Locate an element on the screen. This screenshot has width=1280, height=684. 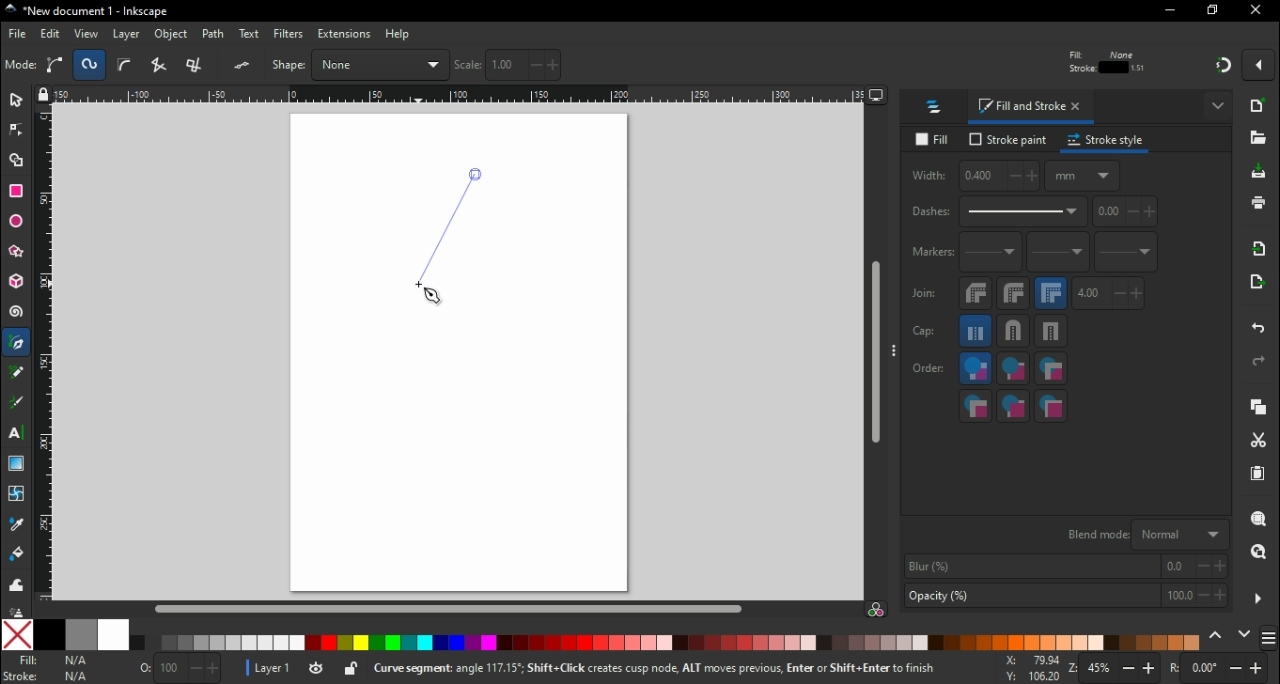
white is located at coordinates (113, 635).